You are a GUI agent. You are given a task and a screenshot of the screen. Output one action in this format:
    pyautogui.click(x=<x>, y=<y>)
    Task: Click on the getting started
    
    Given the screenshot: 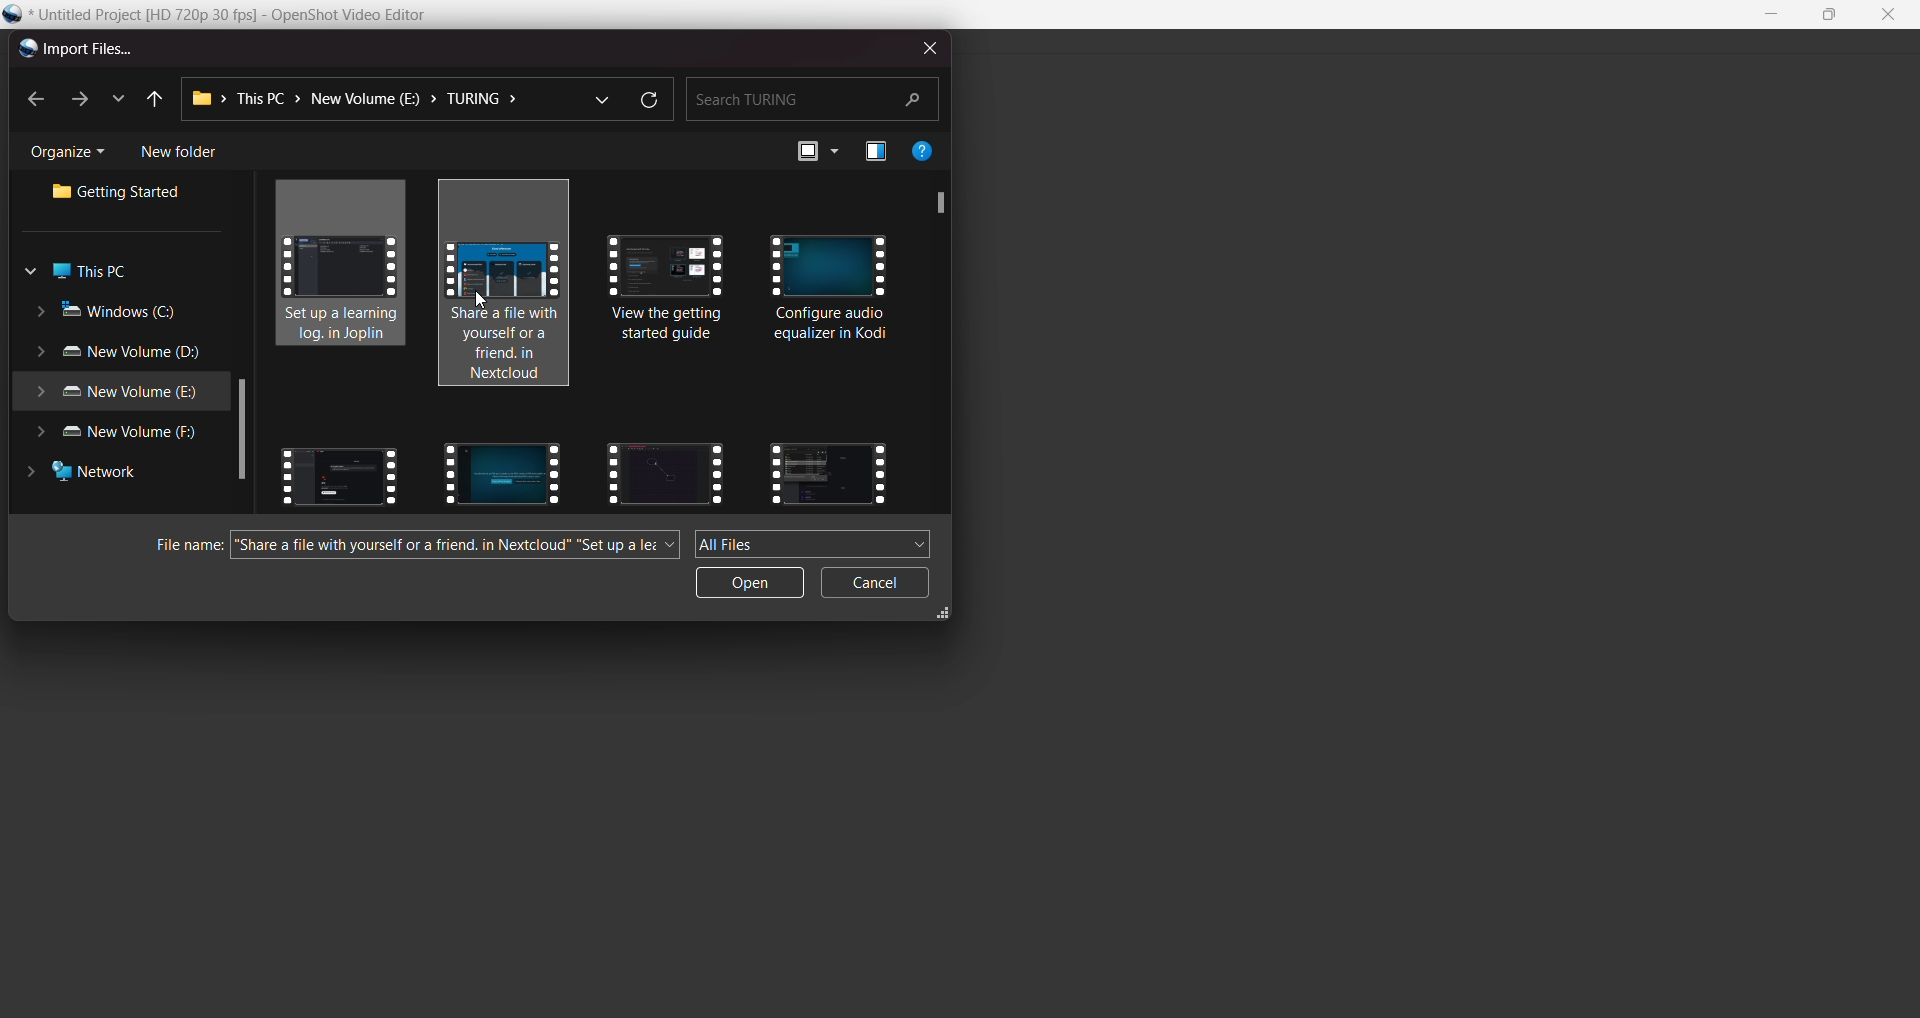 What is the action you would take?
    pyautogui.click(x=123, y=194)
    